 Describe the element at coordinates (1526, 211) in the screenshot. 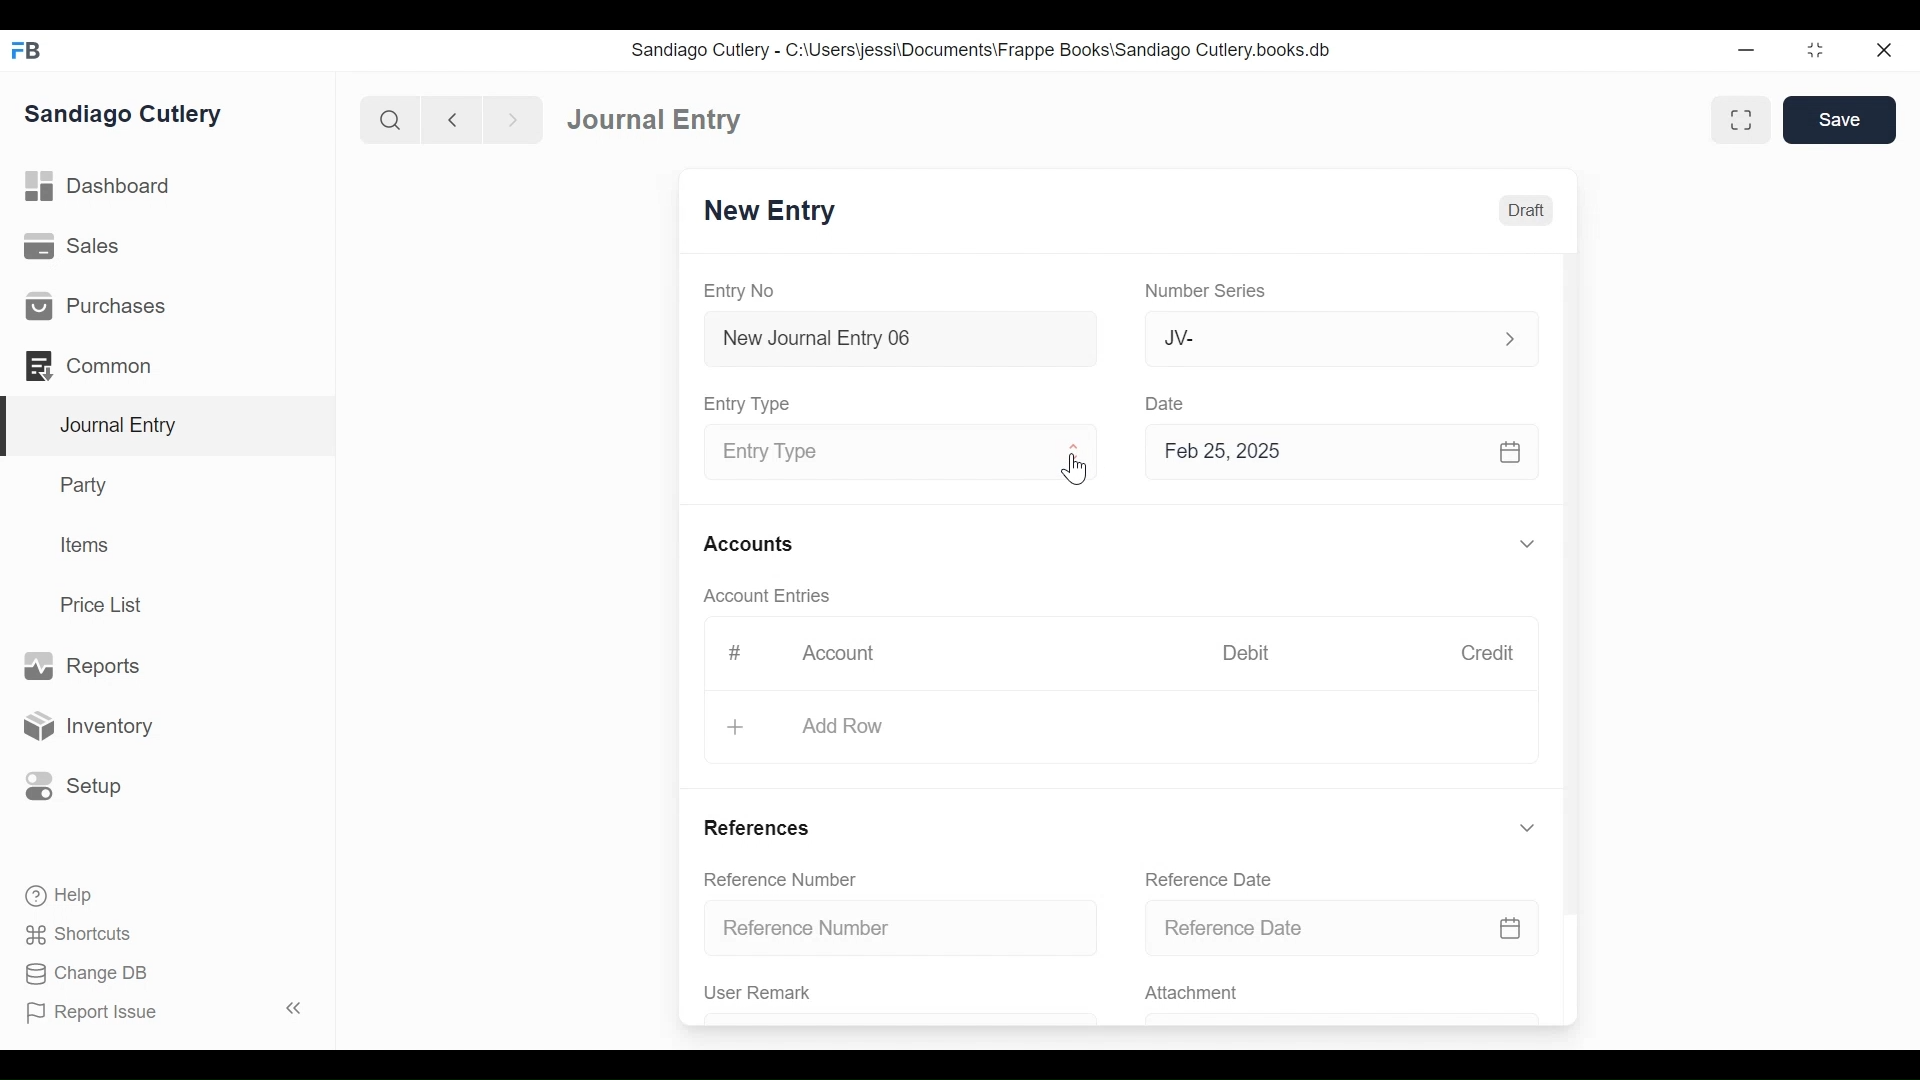

I see `Draft` at that location.